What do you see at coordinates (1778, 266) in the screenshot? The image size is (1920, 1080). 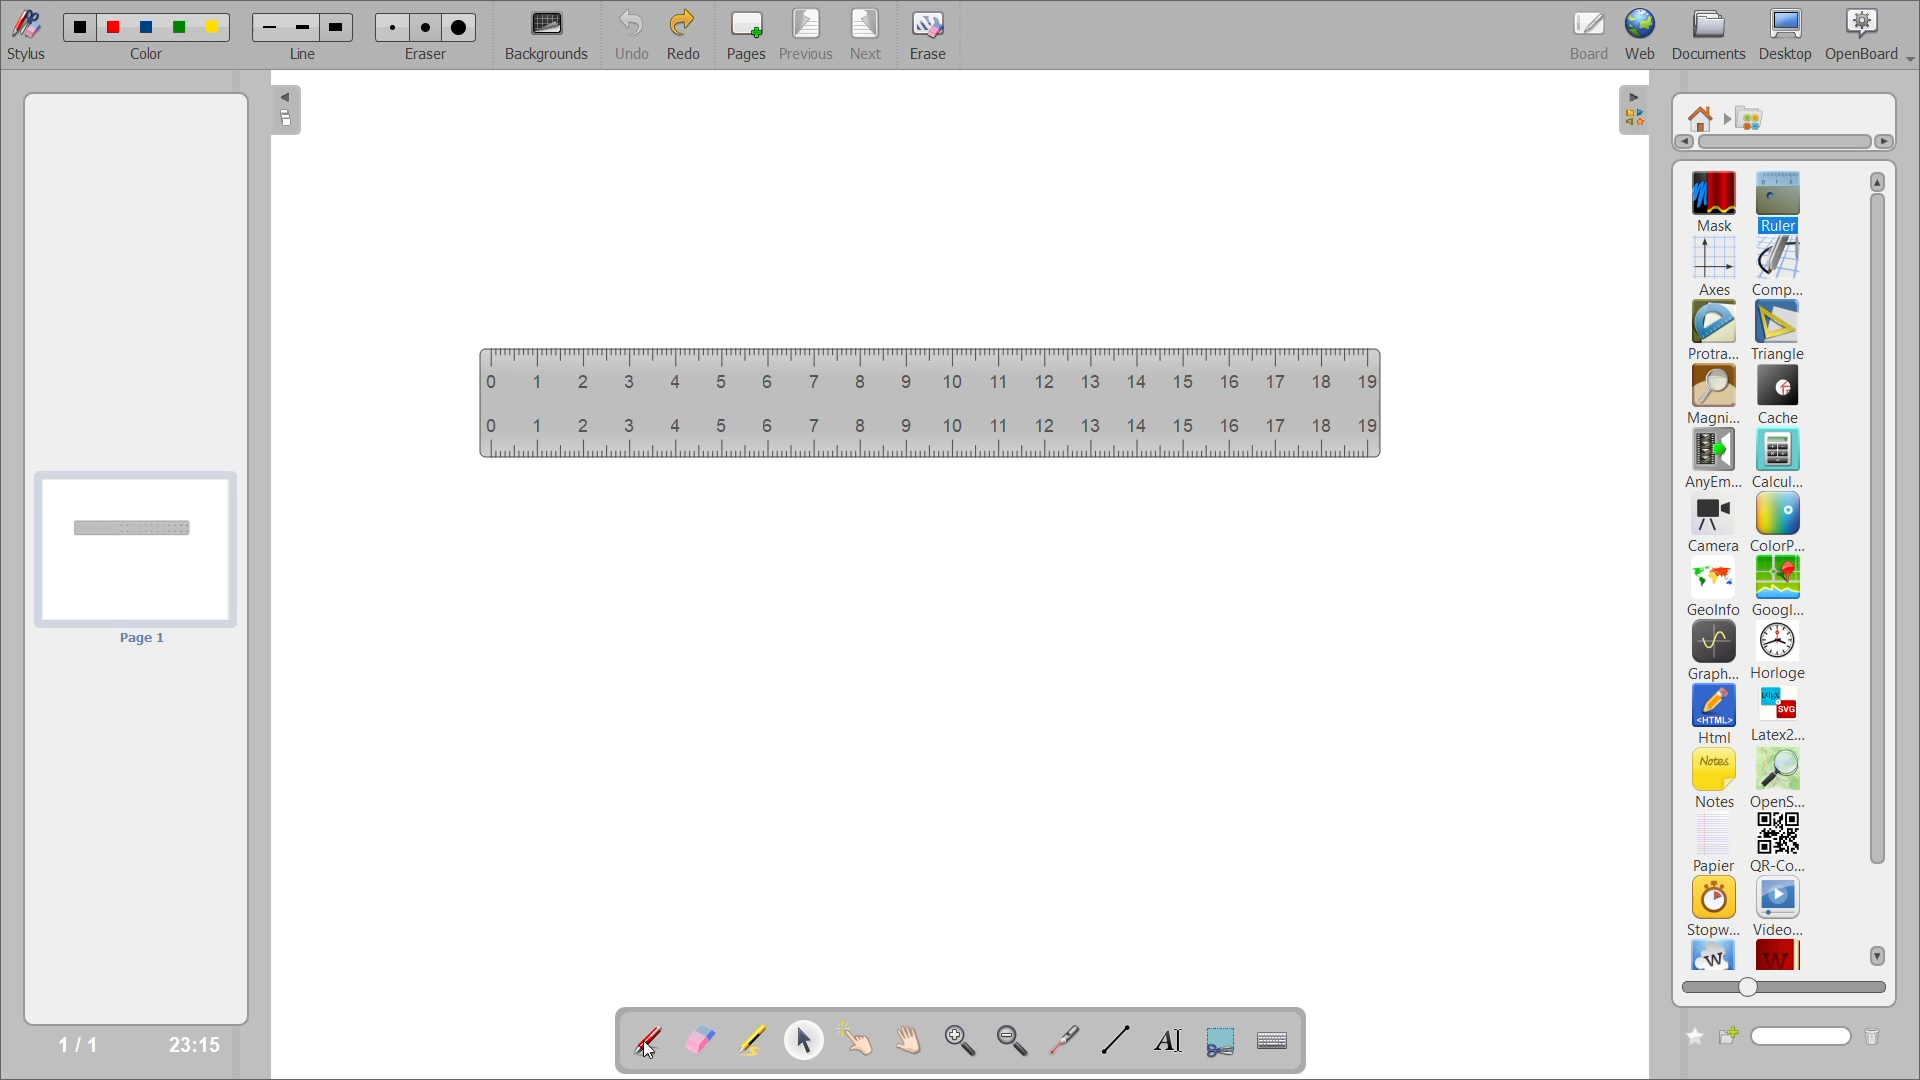 I see `compass` at bounding box center [1778, 266].